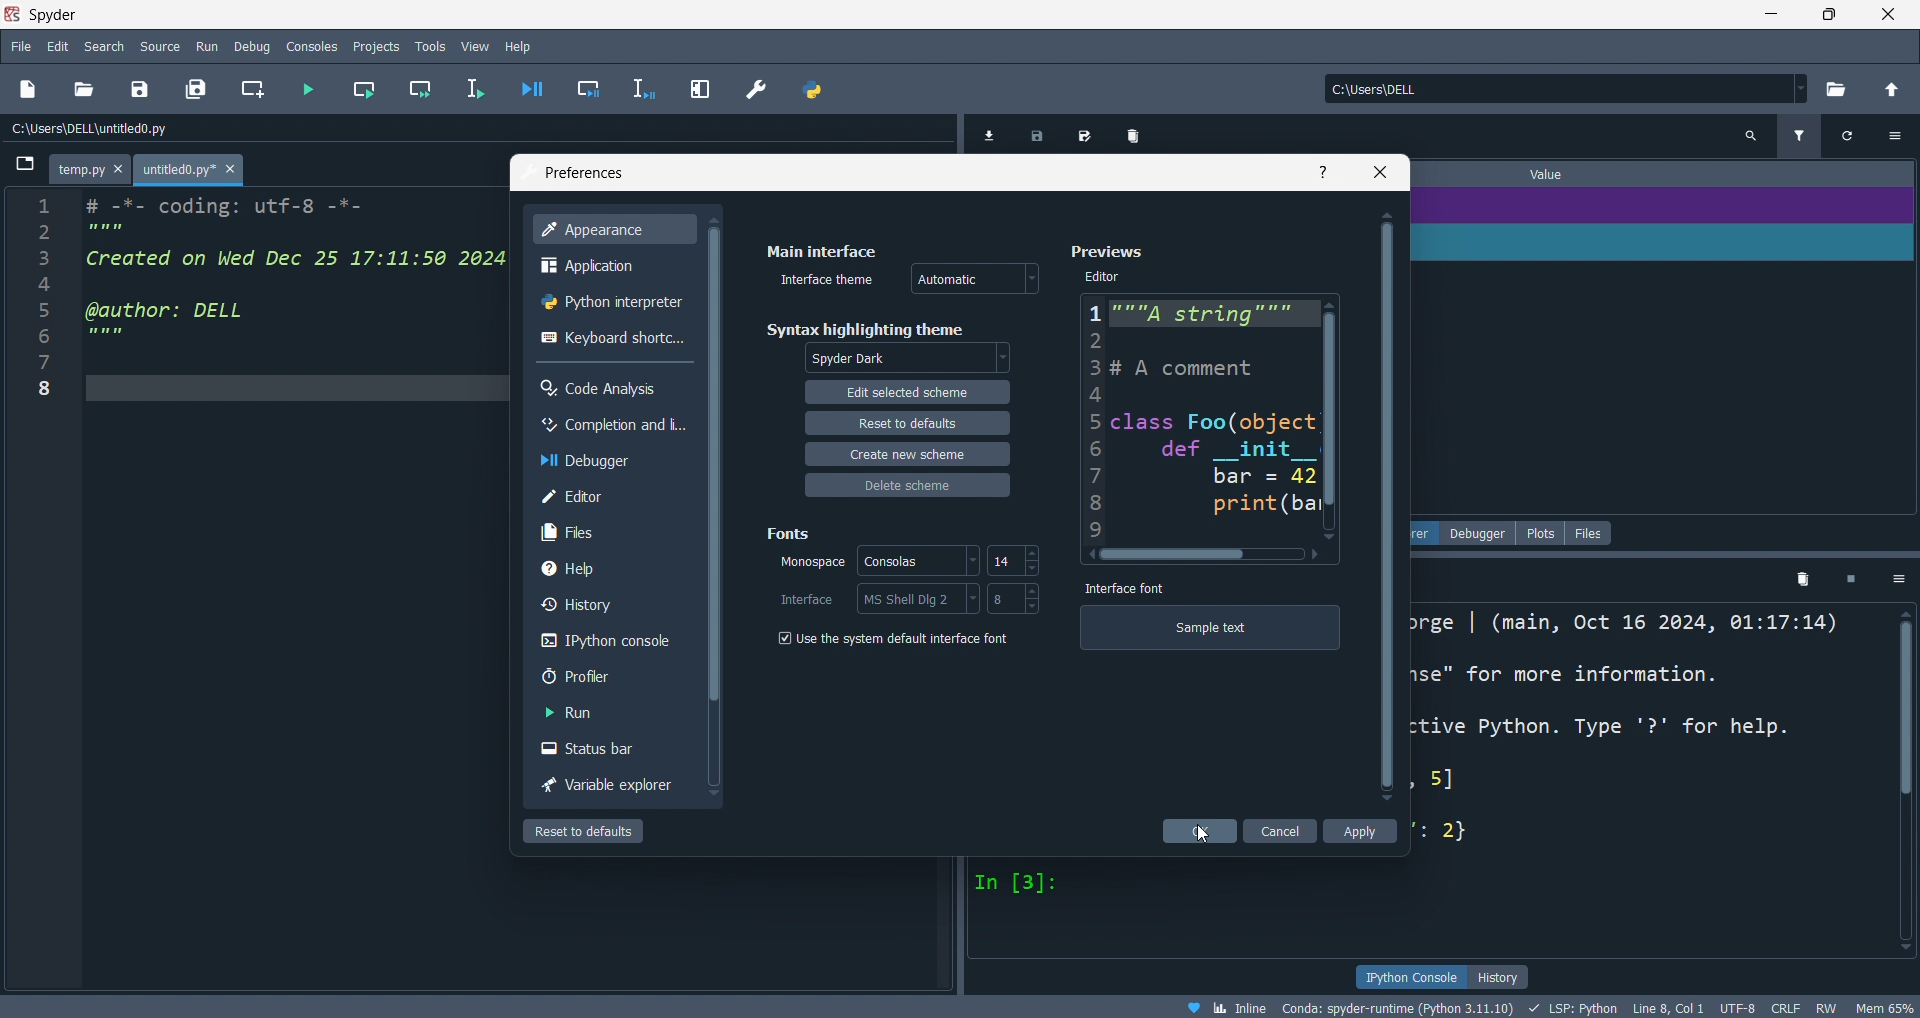  What do you see at coordinates (254, 90) in the screenshot?
I see `create cell` at bounding box center [254, 90].